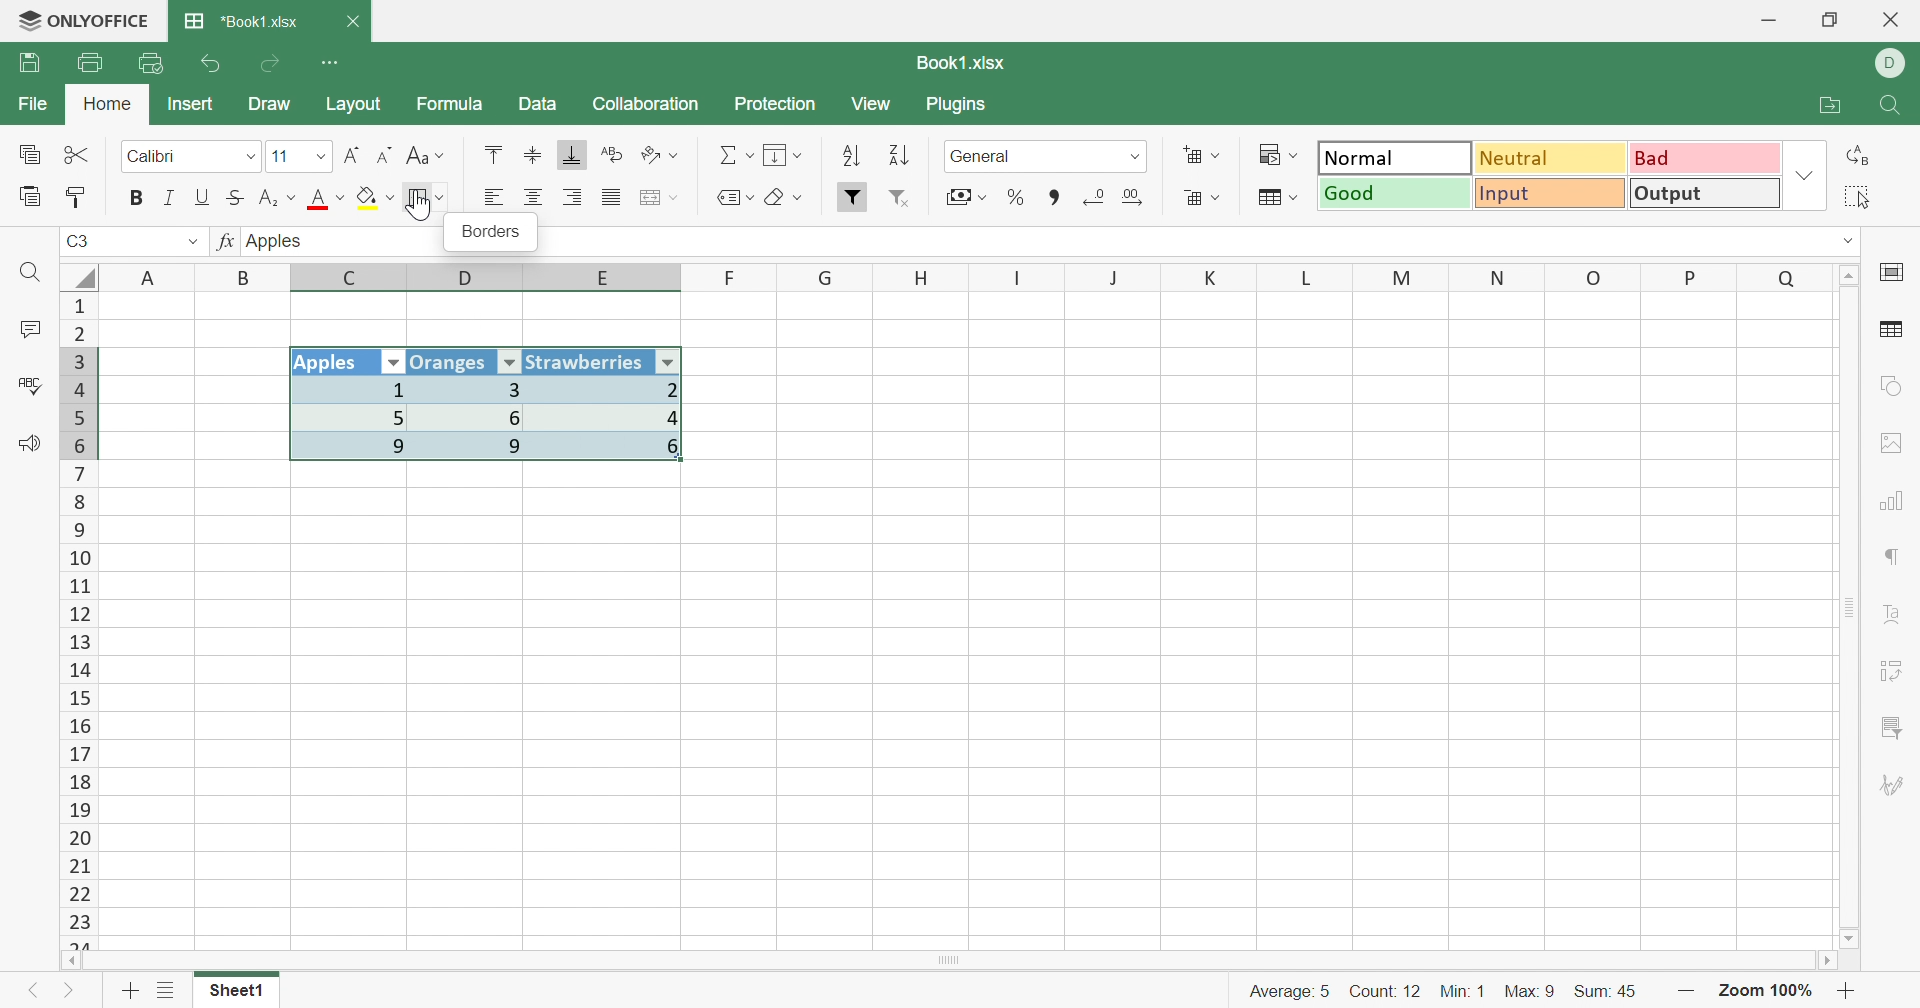 This screenshot has width=1920, height=1008. Describe the element at coordinates (1895, 560) in the screenshot. I see `Paragraph settings` at that location.